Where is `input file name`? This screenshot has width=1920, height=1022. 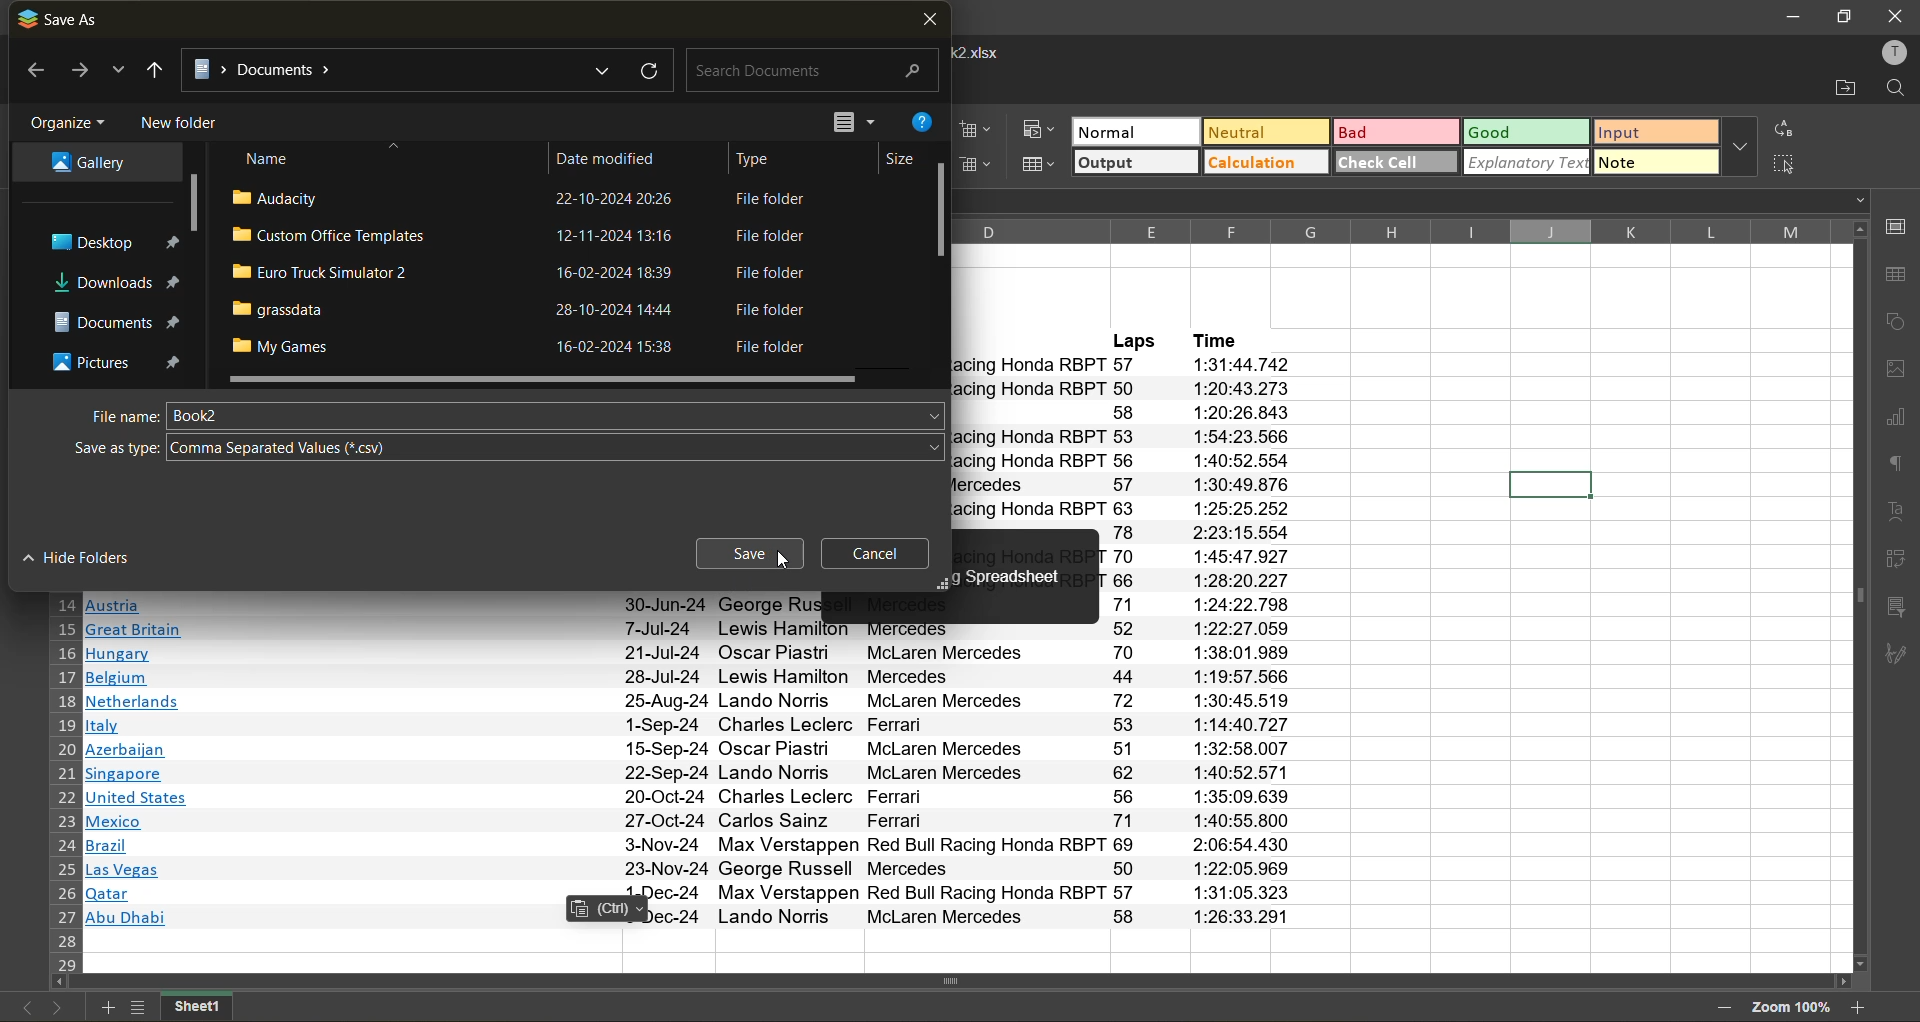 input file name is located at coordinates (558, 415).